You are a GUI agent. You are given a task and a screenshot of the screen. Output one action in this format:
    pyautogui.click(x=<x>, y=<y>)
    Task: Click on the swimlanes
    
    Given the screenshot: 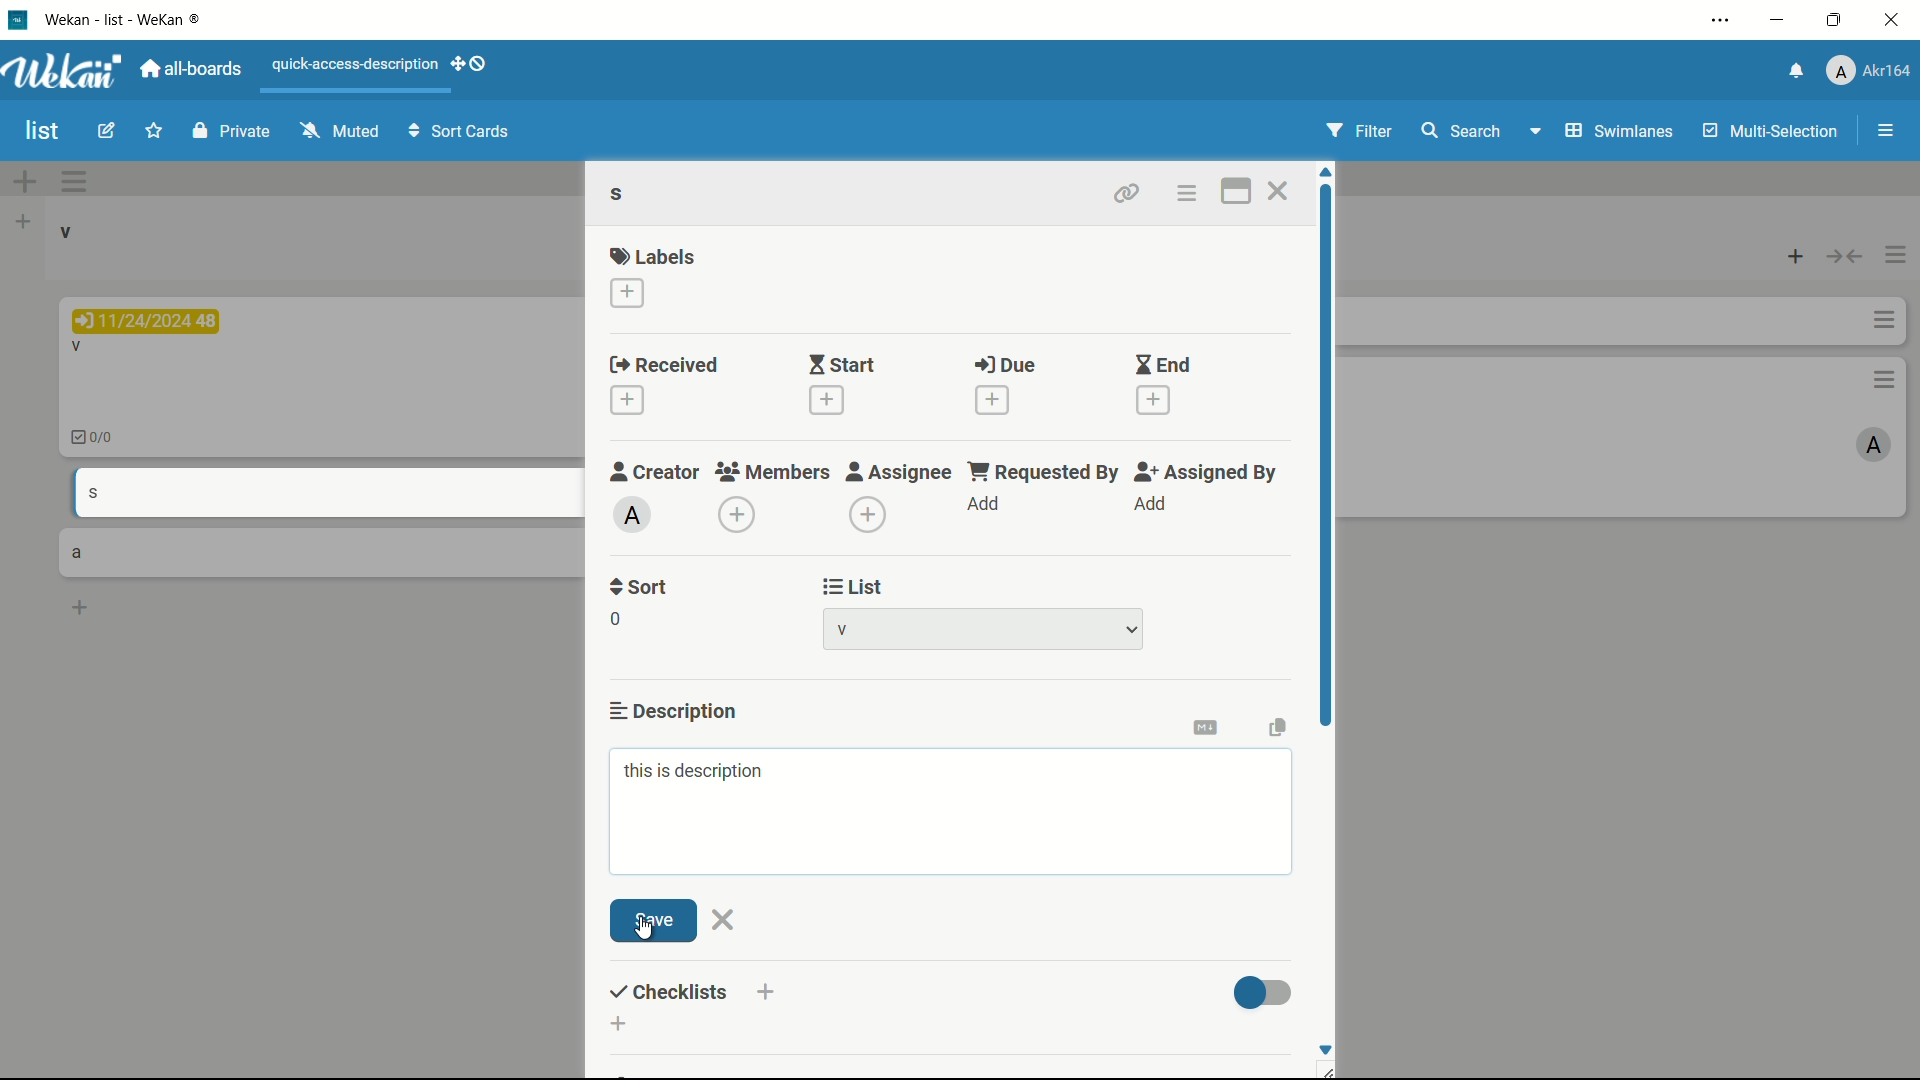 What is the action you would take?
    pyautogui.click(x=1621, y=132)
    